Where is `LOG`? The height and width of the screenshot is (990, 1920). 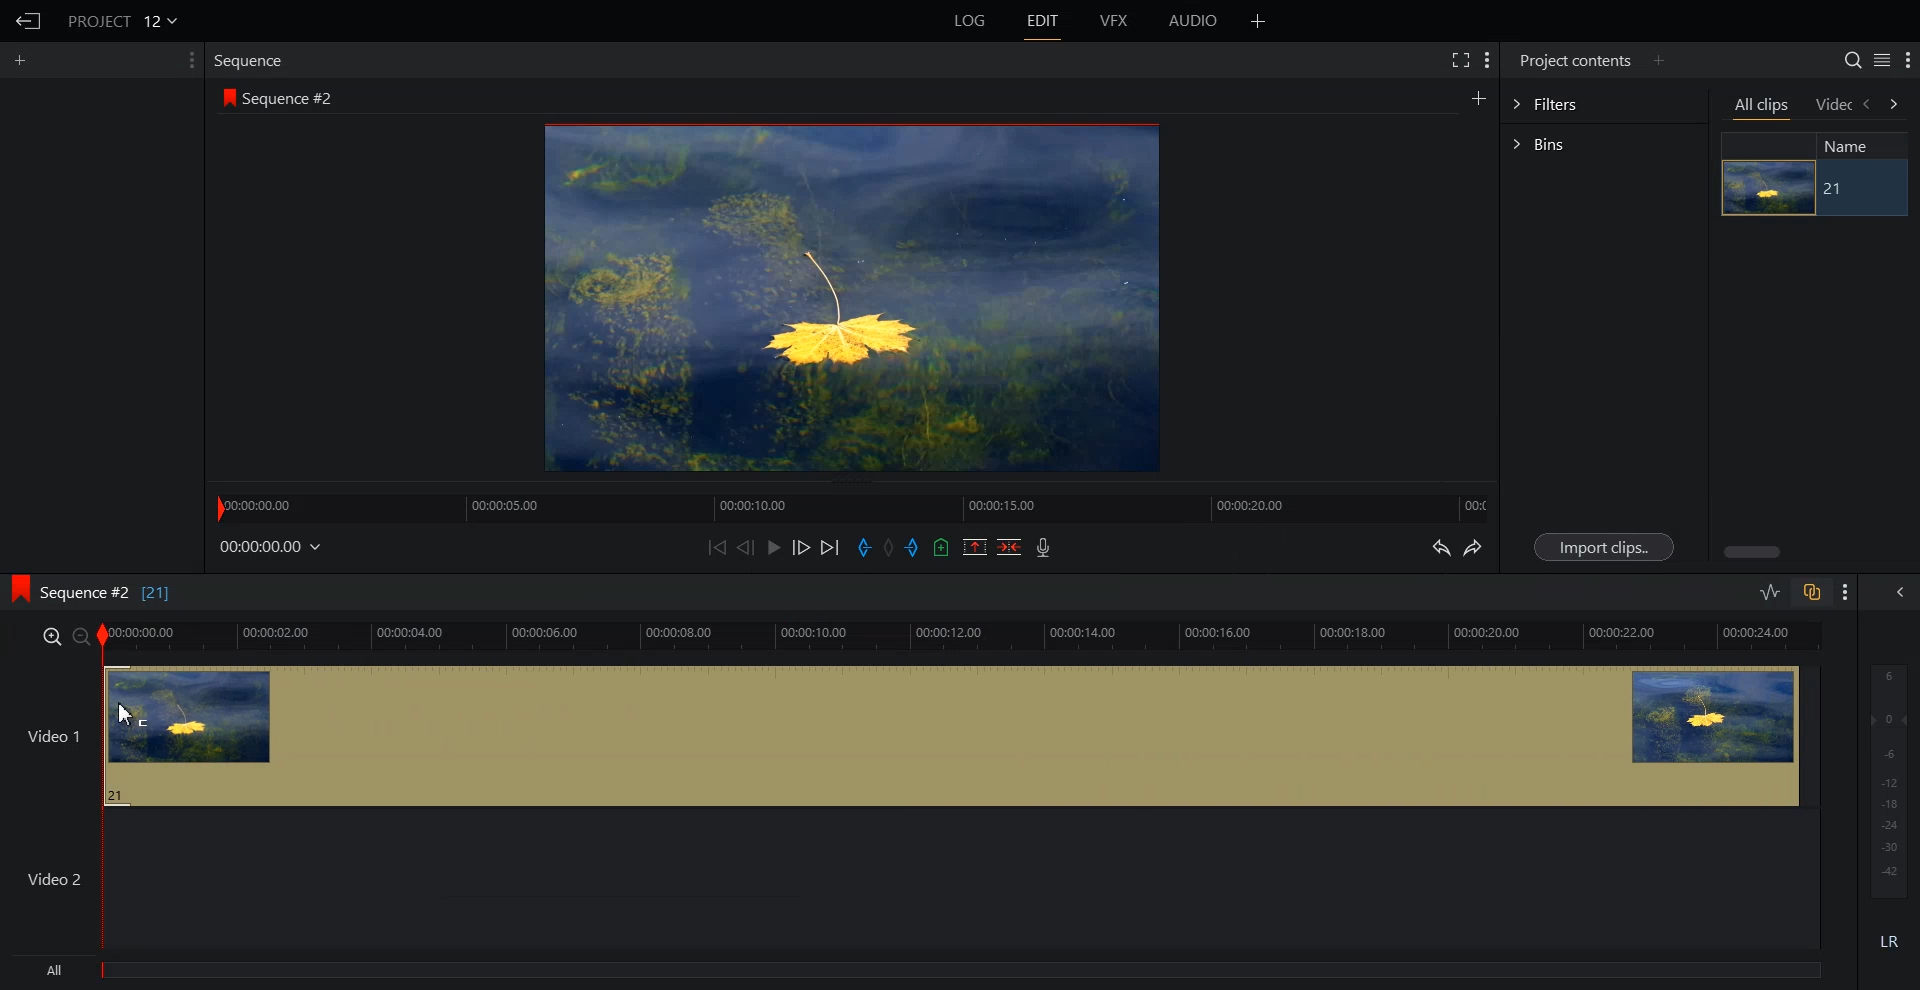 LOG is located at coordinates (971, 21).